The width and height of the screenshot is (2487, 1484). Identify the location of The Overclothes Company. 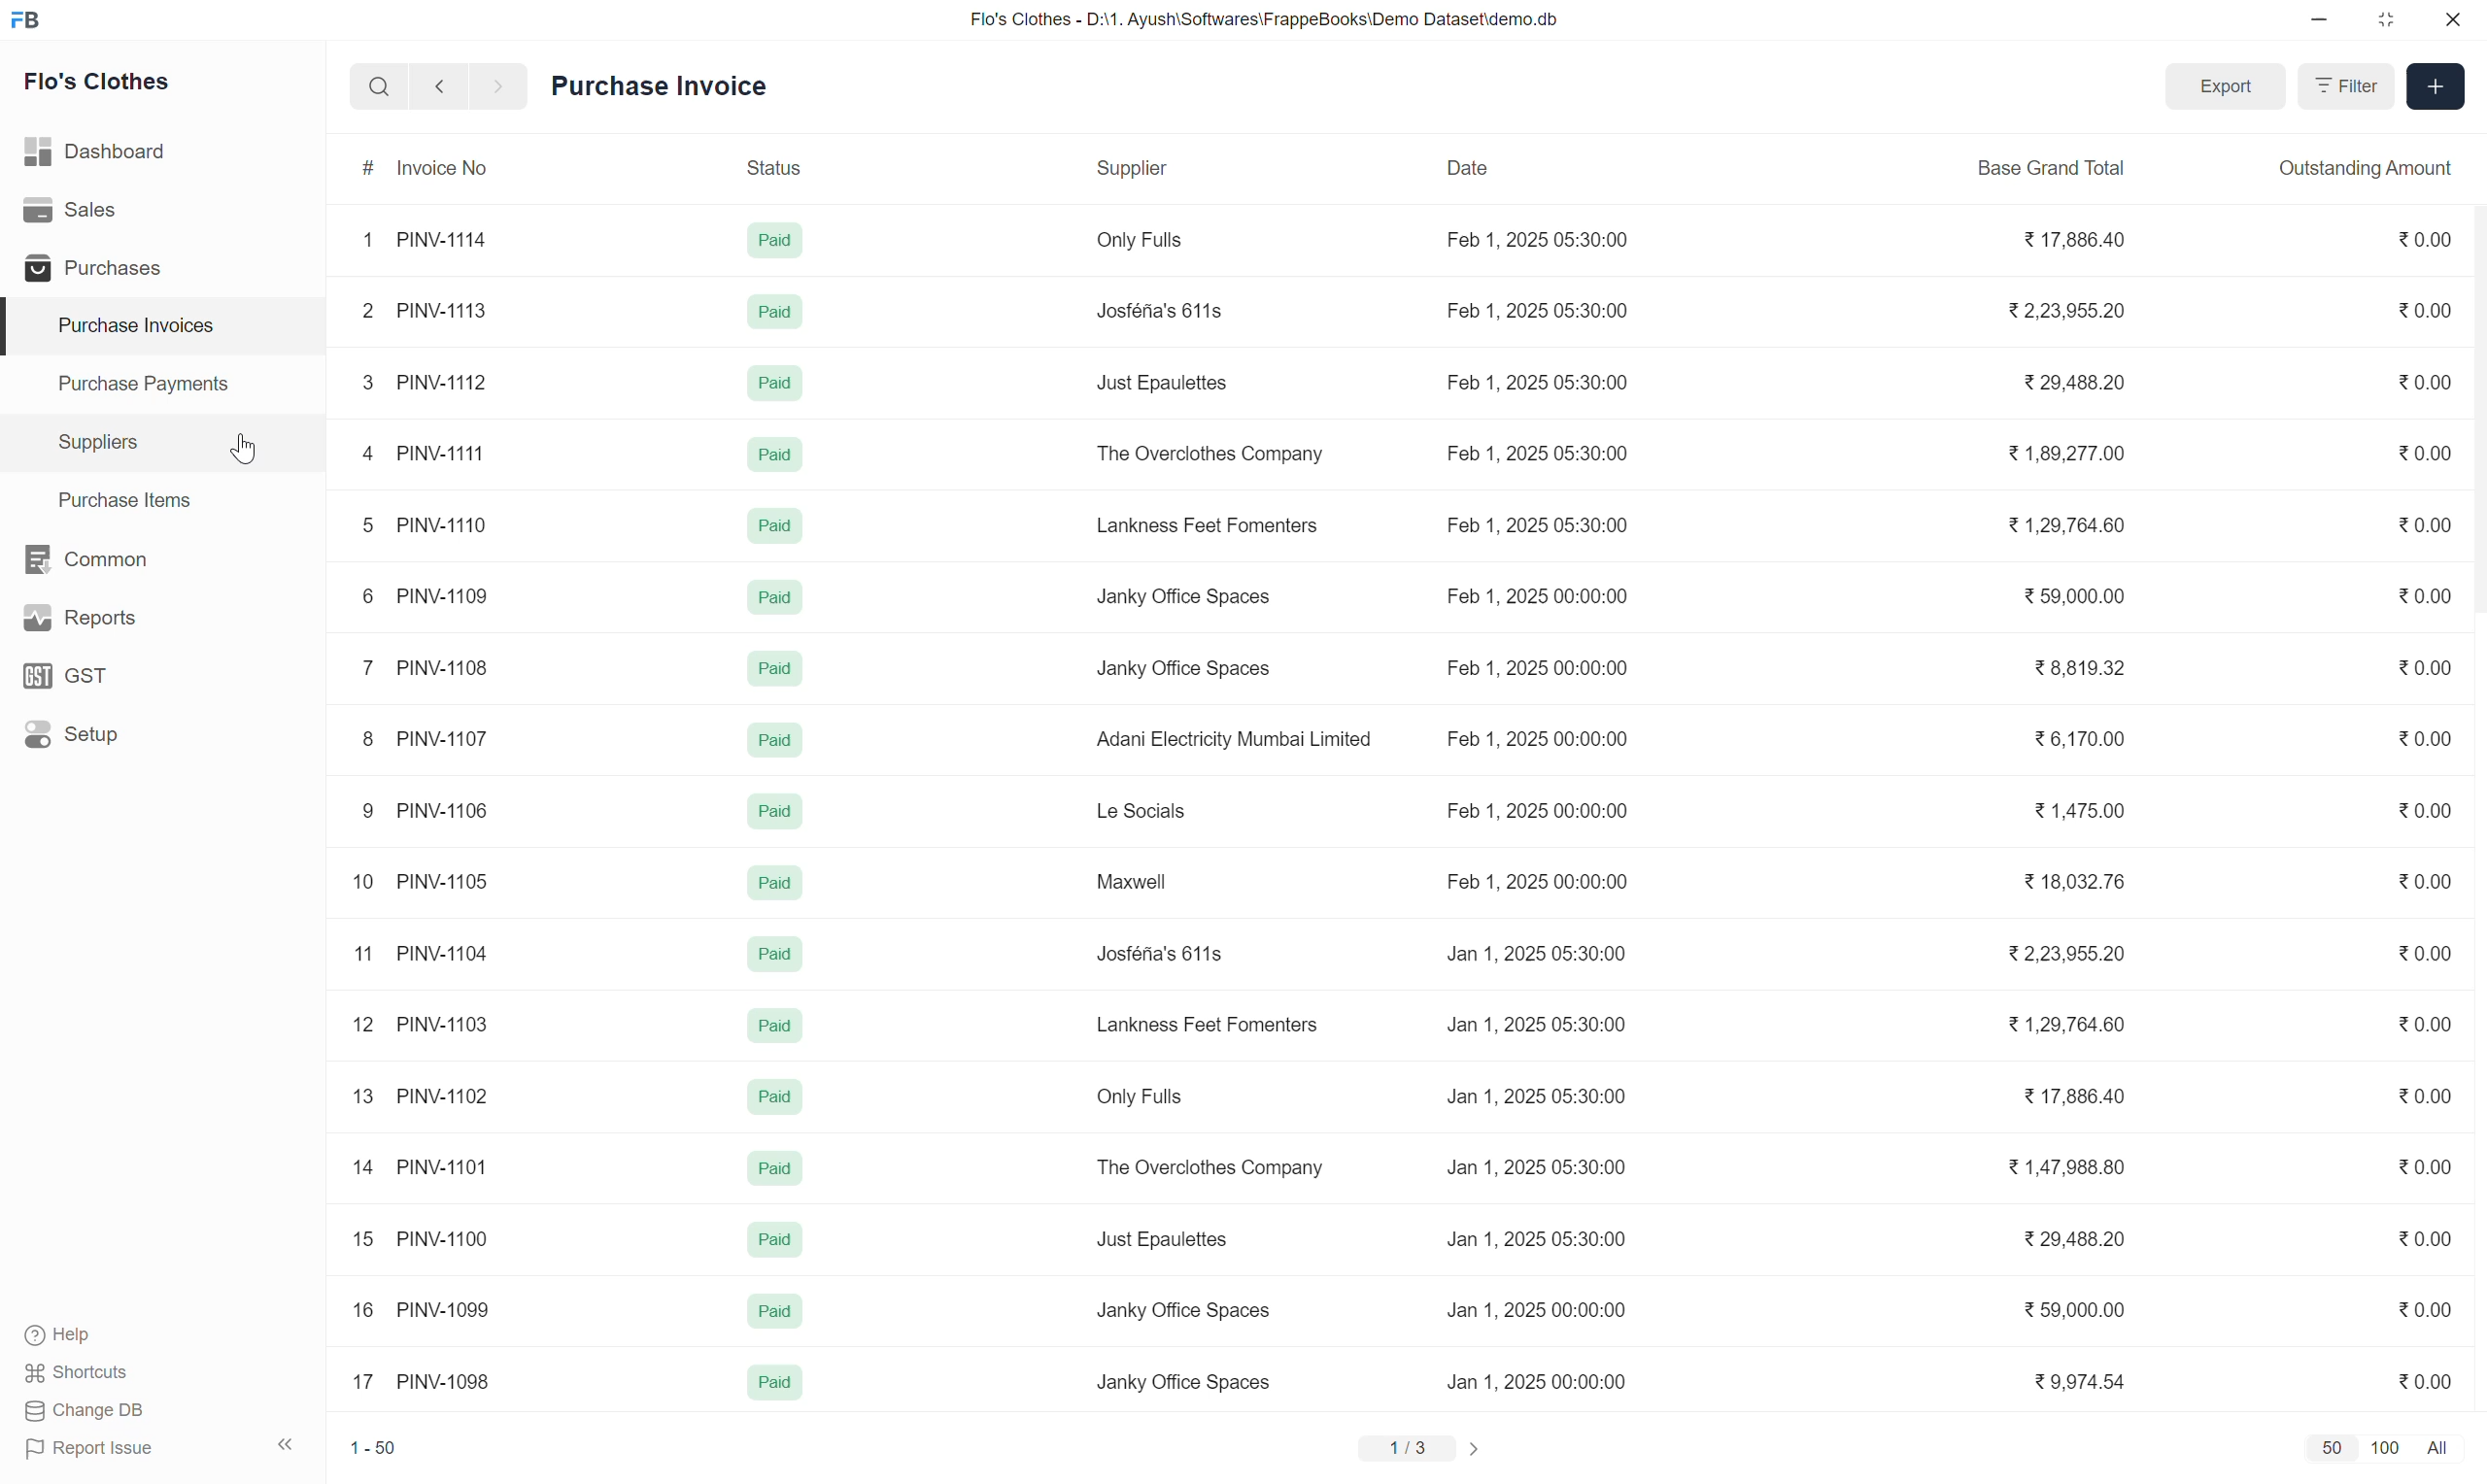
(1210, 453).